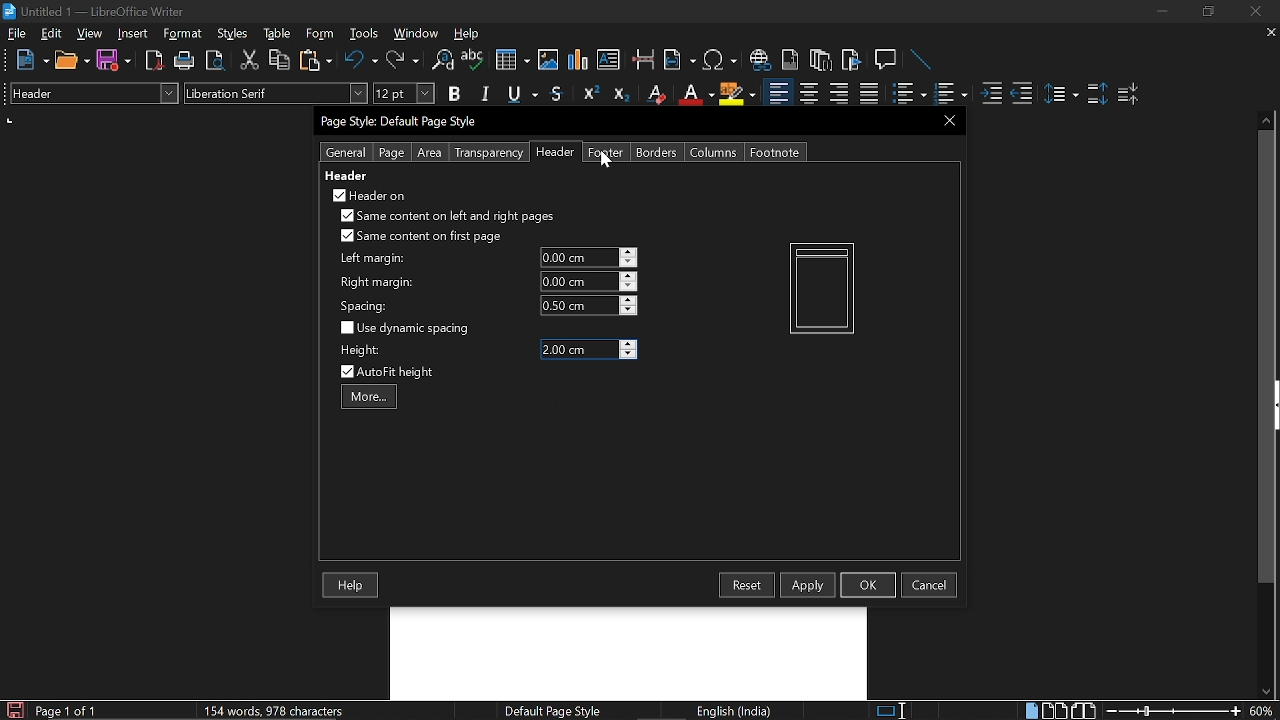 Image resolution: width=1280 pixels, height=720 pixels. Describe the element at coordinates (949, 94) in the screenshot. I see `Toggle unordered list` at that location.